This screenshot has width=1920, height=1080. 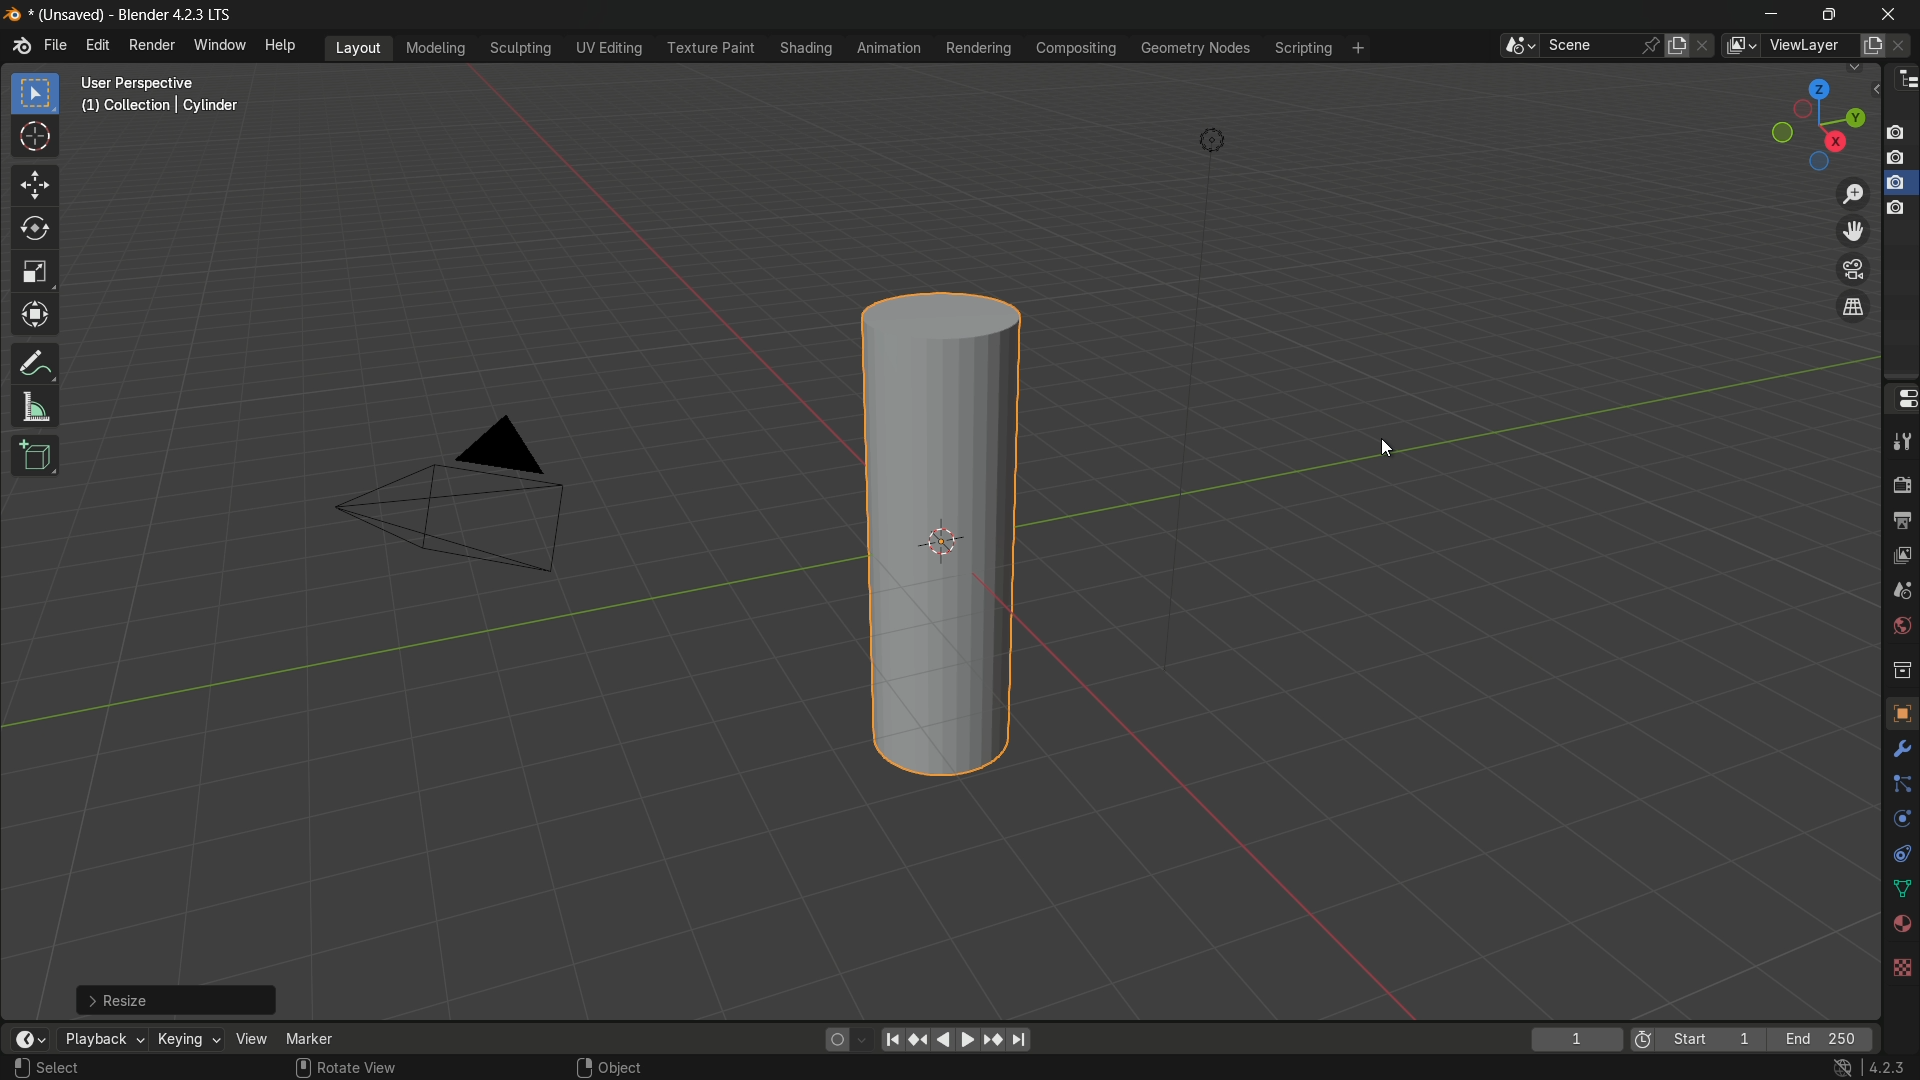 I want to click on layer 2, so click(x=1899, y=157).